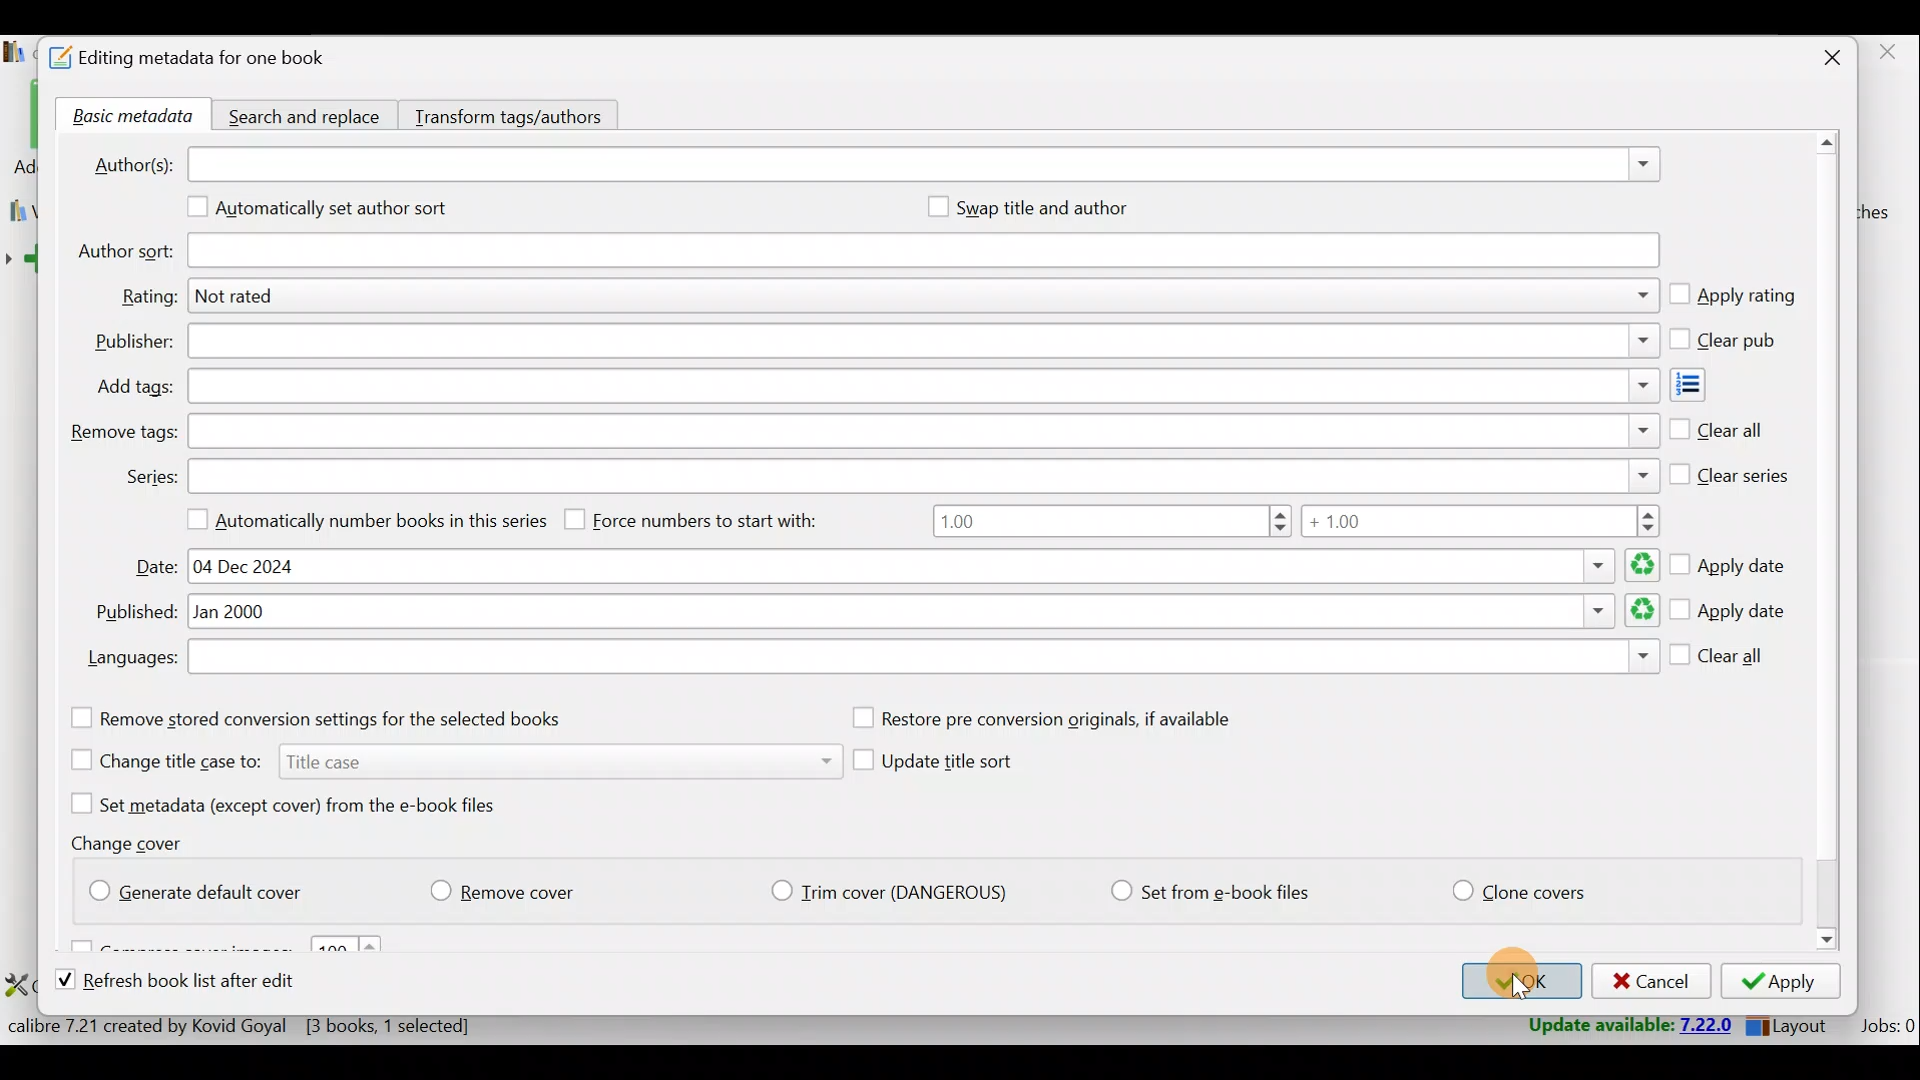  Describe the element at coordinates (1295, 524) in the screenshot. I see `Number range` at that location.